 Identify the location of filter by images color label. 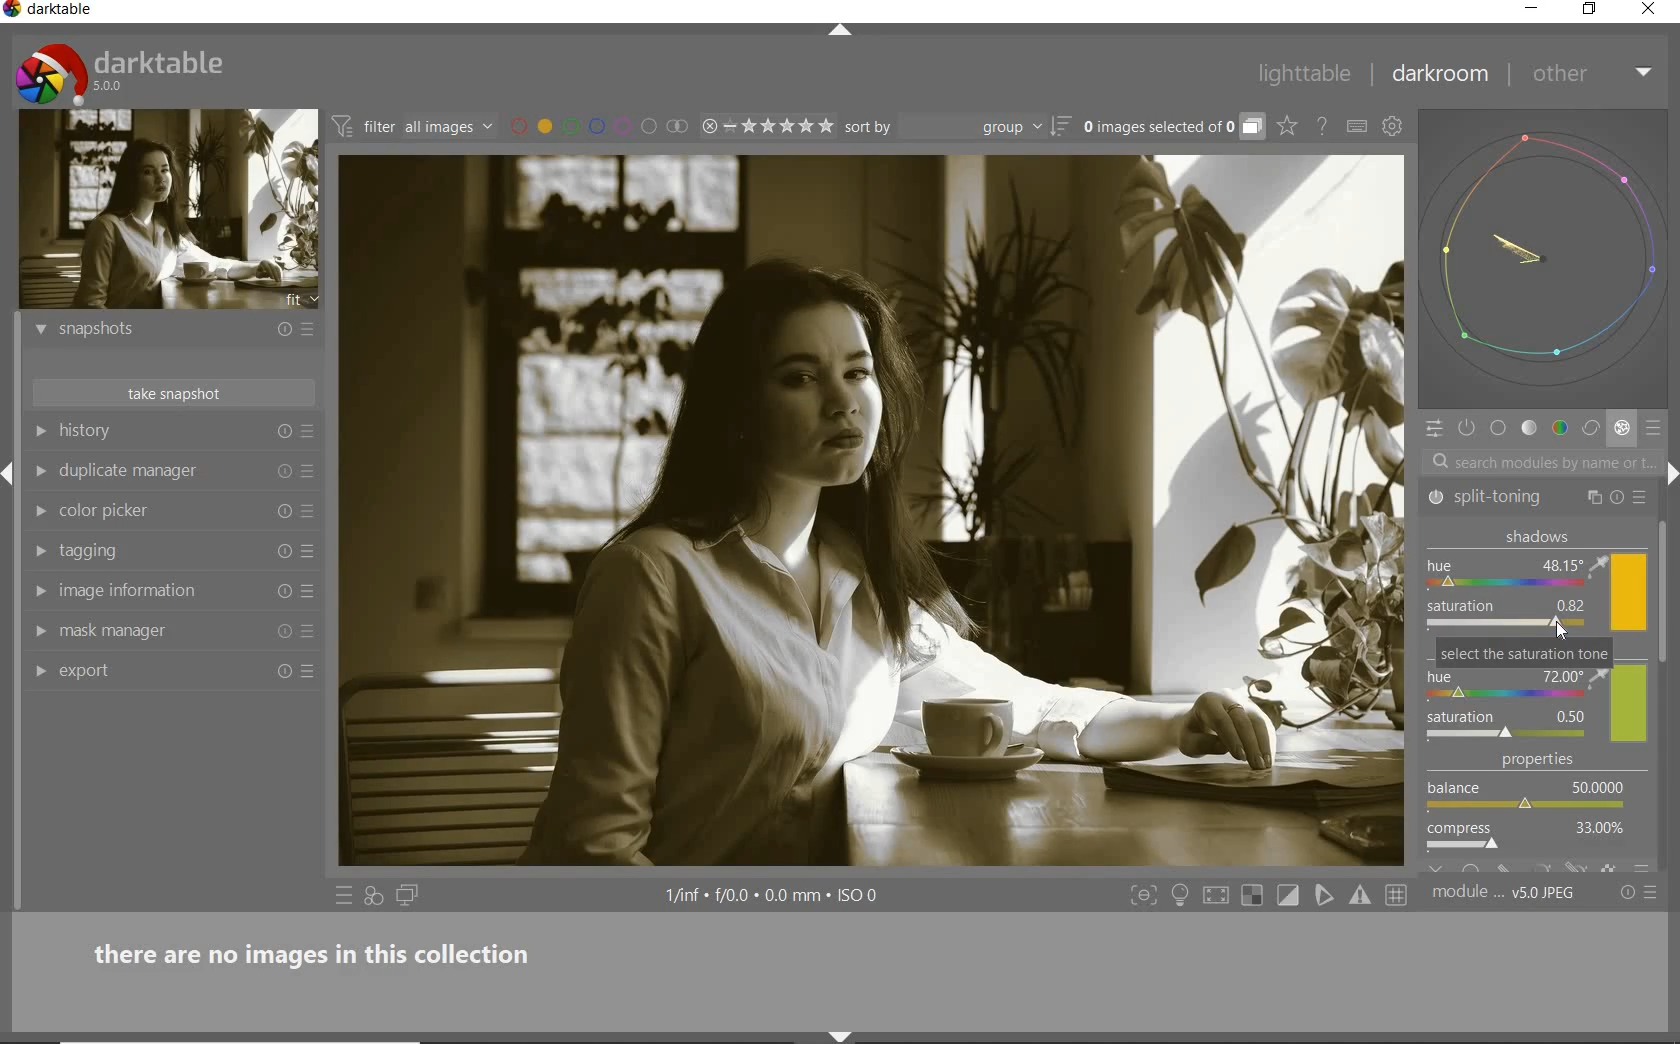
(598, 126).